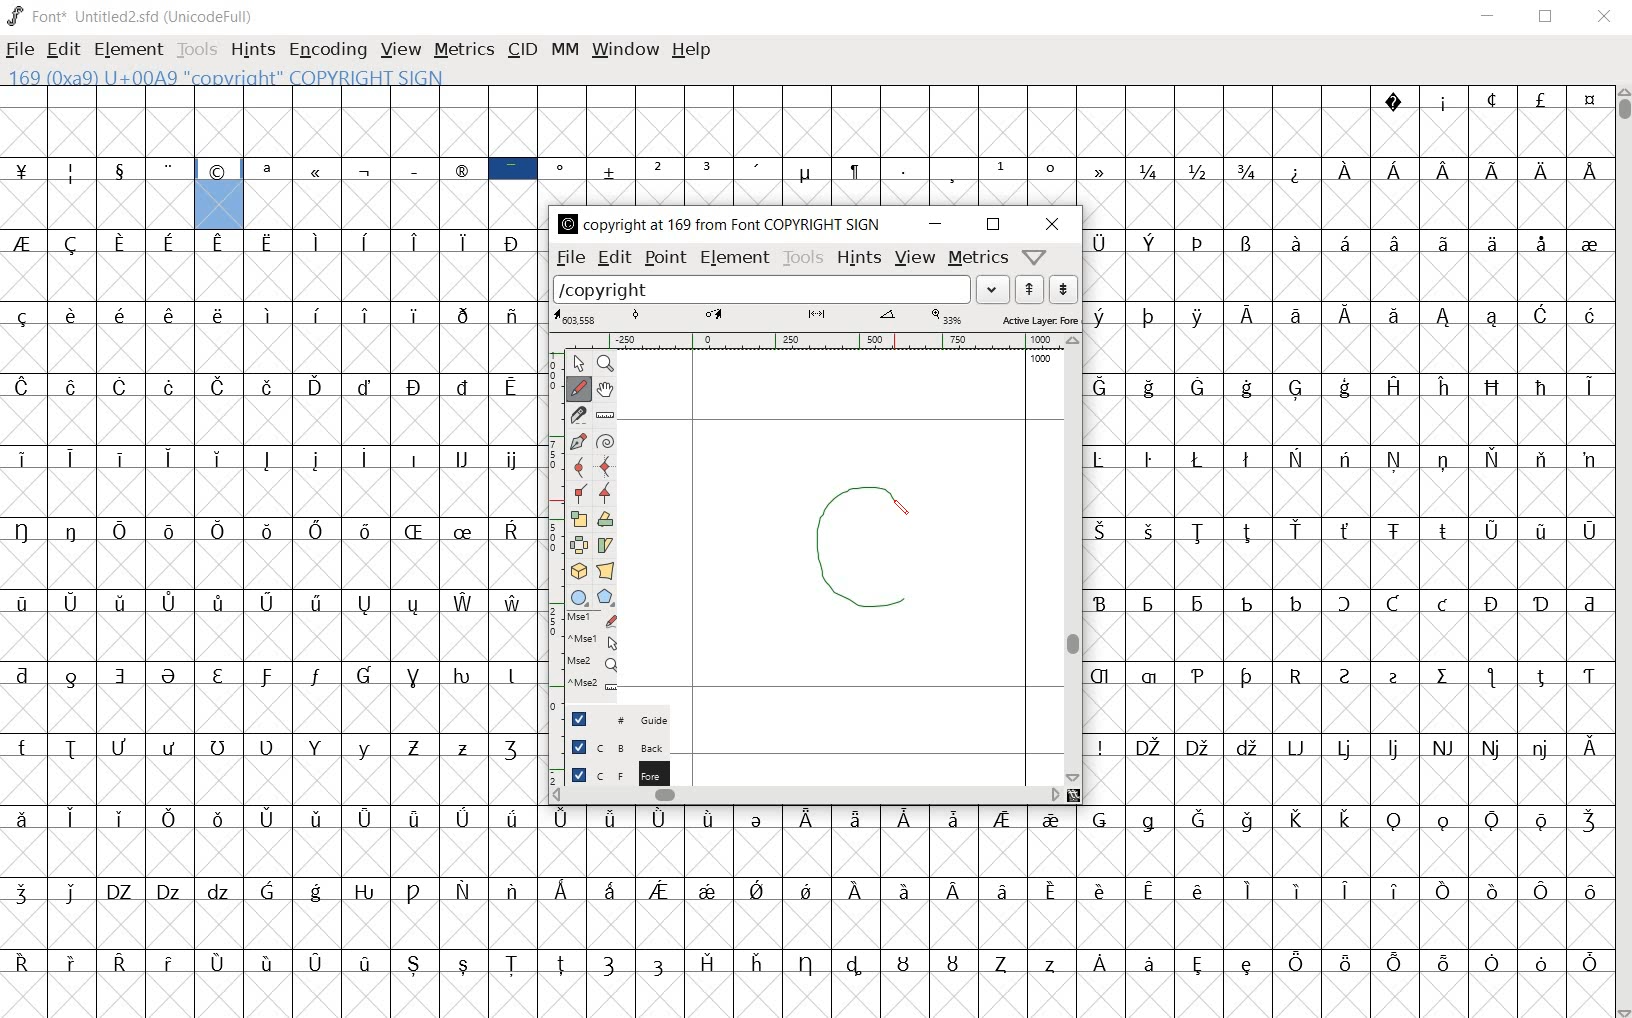 Image resolution: width=1632 pixels, height=1018 pixels. Describe the element at coordinates (718, 225) in the screenshot. I see `COPYRIGHT AT 169 FROM FONT COPYRIGHT SIGN` at that location.